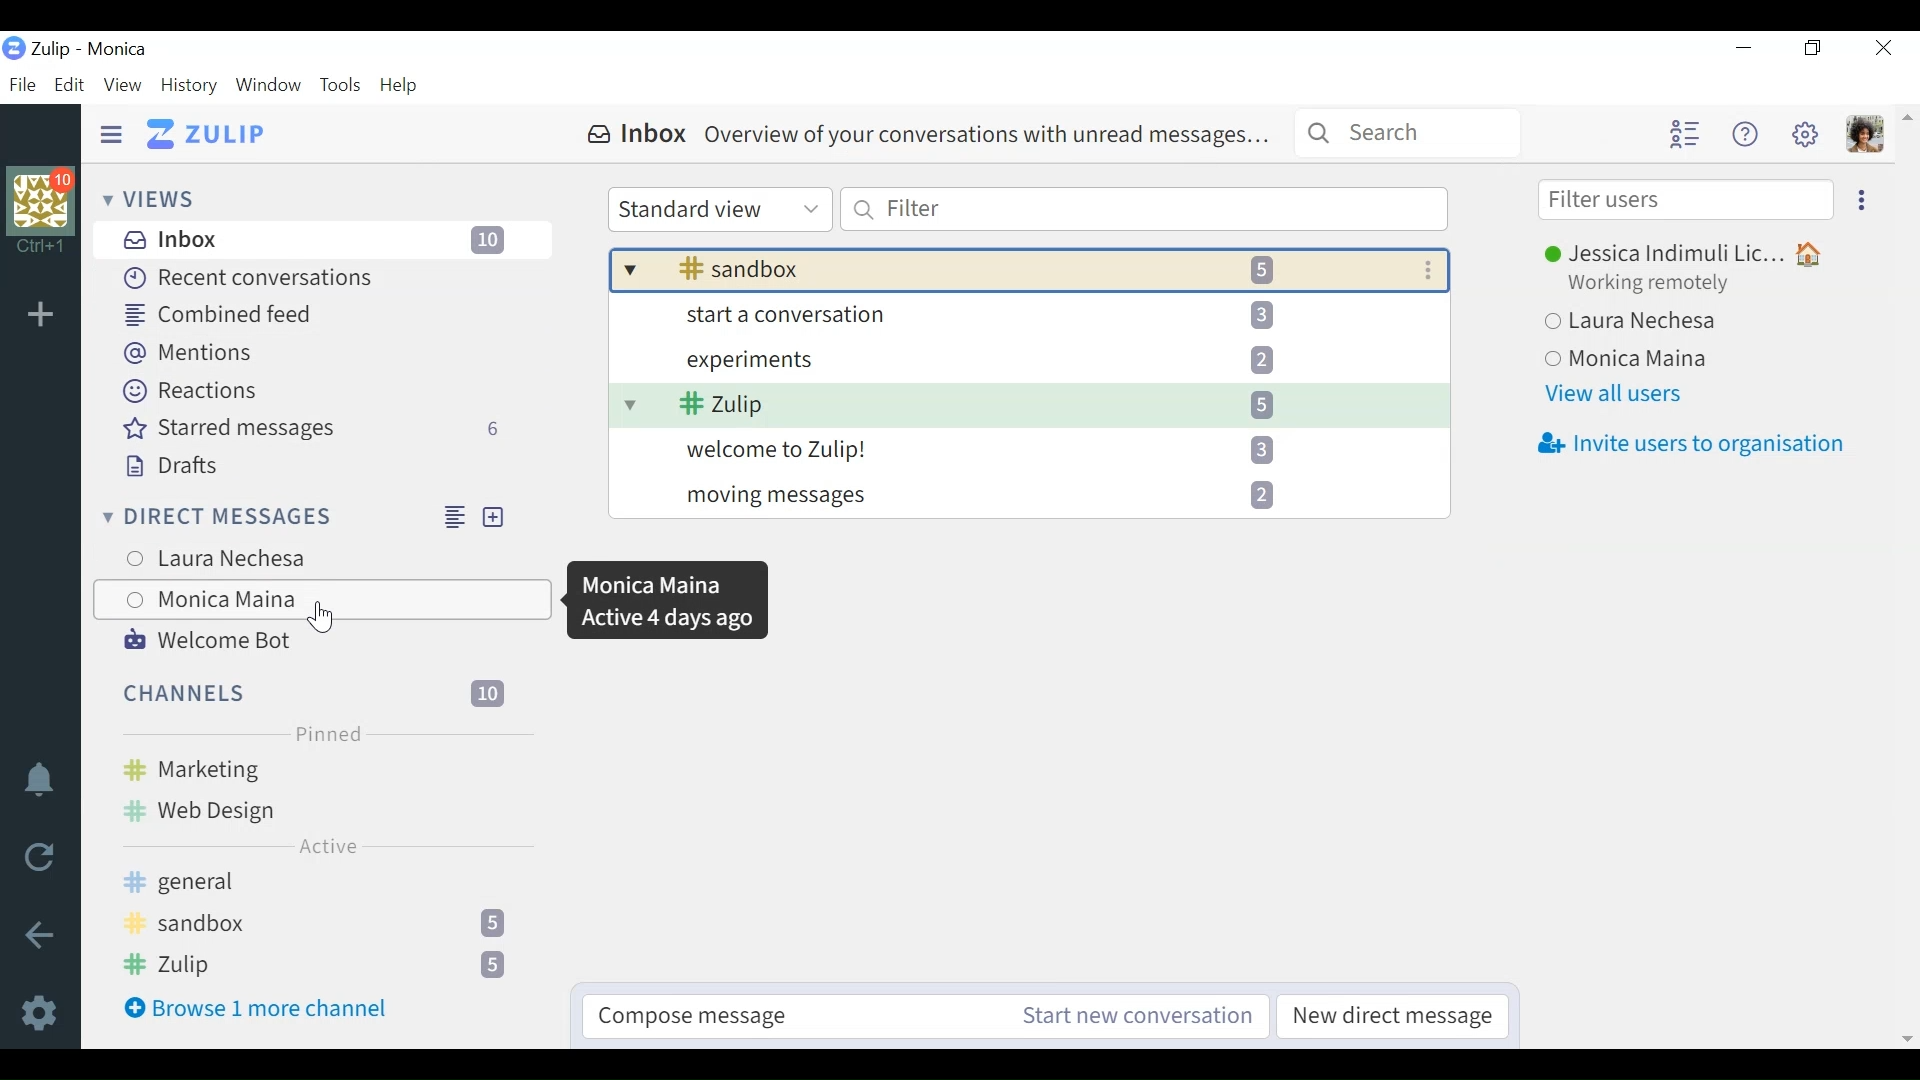 This screenshot has height=1080, width=1920. Describe the element at coordinates (1696, 444) in the screenshot. I see `Invite users to organisation` at that location.